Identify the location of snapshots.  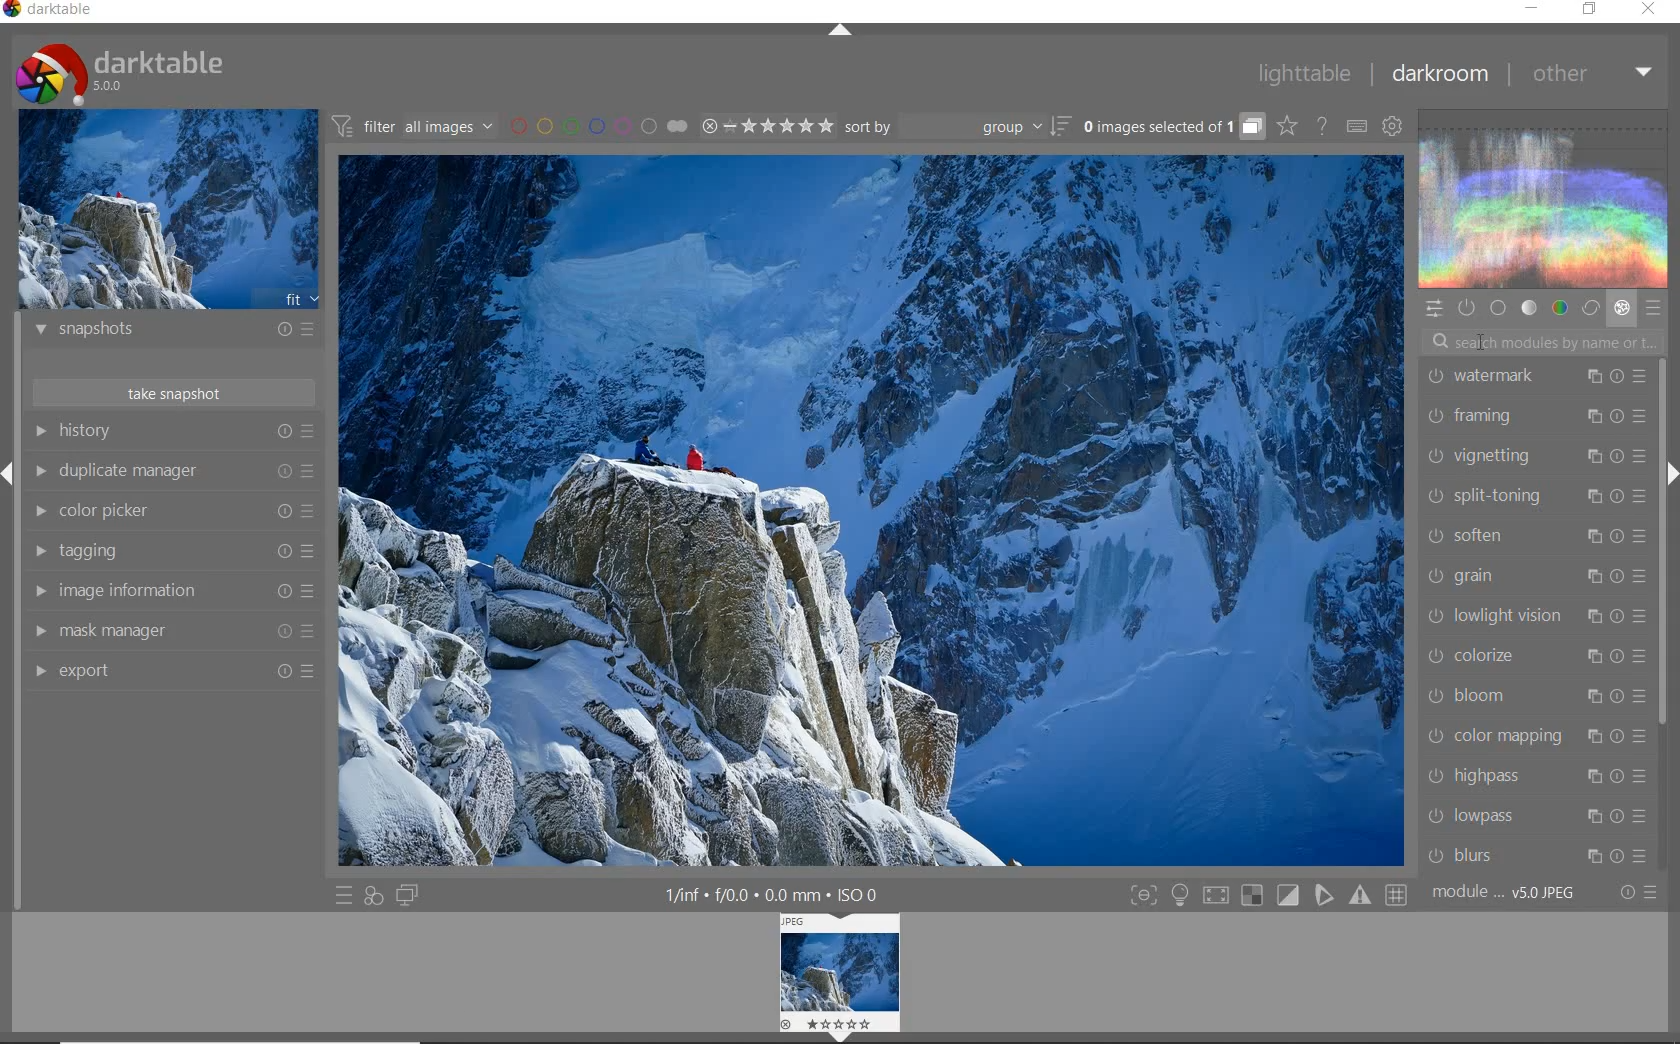
(175, 332).